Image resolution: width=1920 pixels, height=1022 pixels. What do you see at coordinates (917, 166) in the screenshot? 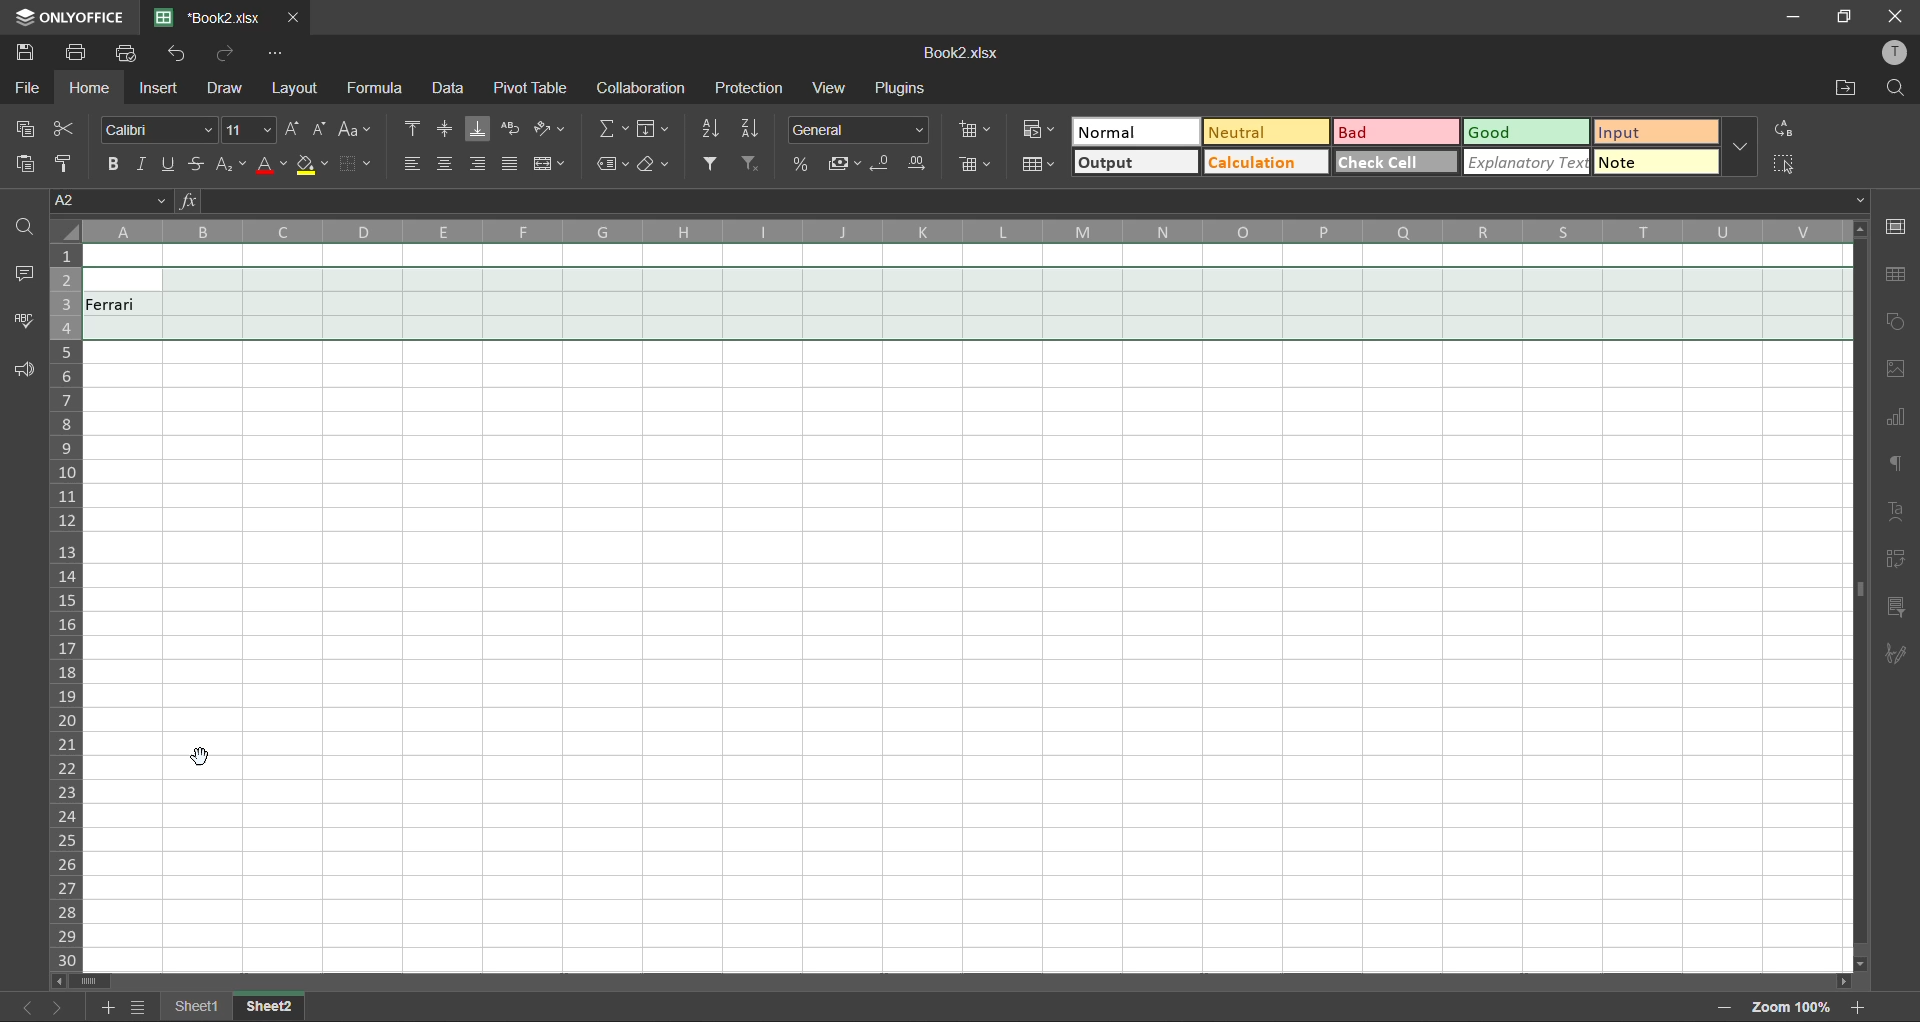
I see `increase decimal` at bounding box center [917, 166].